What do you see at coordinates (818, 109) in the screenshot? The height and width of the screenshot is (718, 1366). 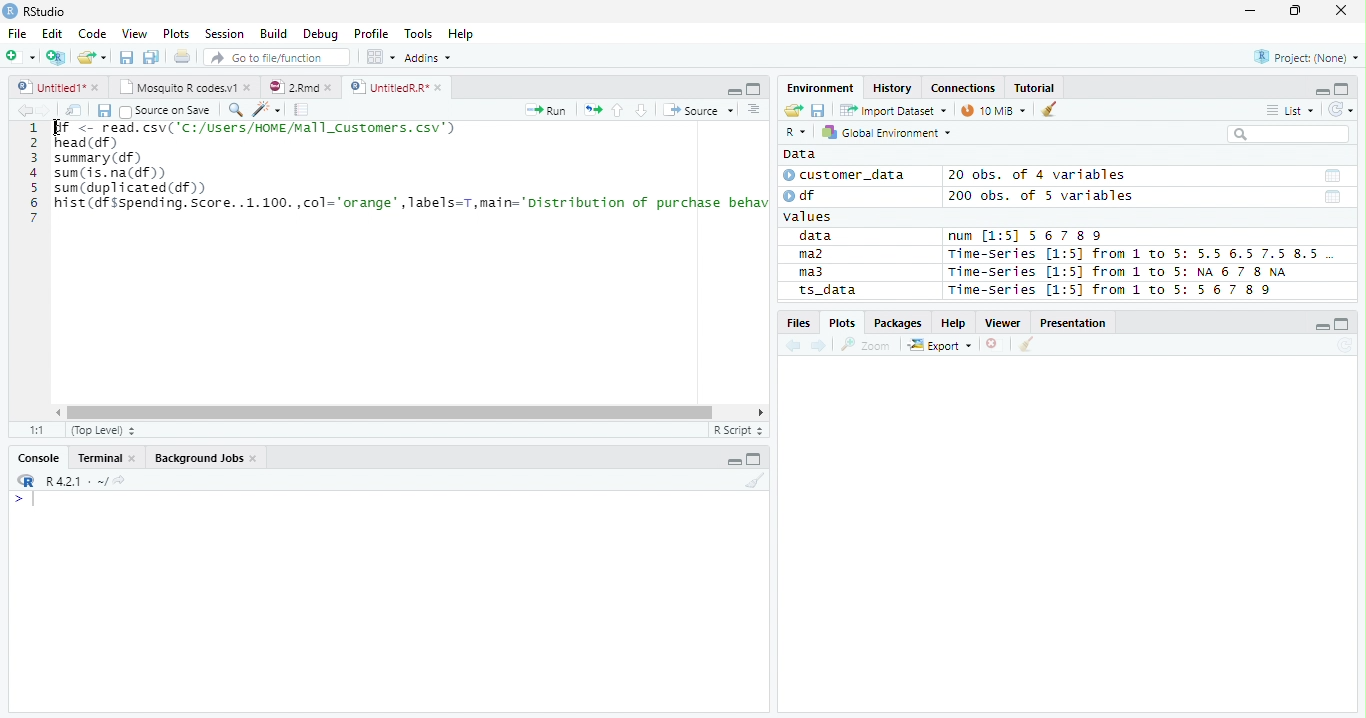 I see `Save` at bounding box center [818, 109].